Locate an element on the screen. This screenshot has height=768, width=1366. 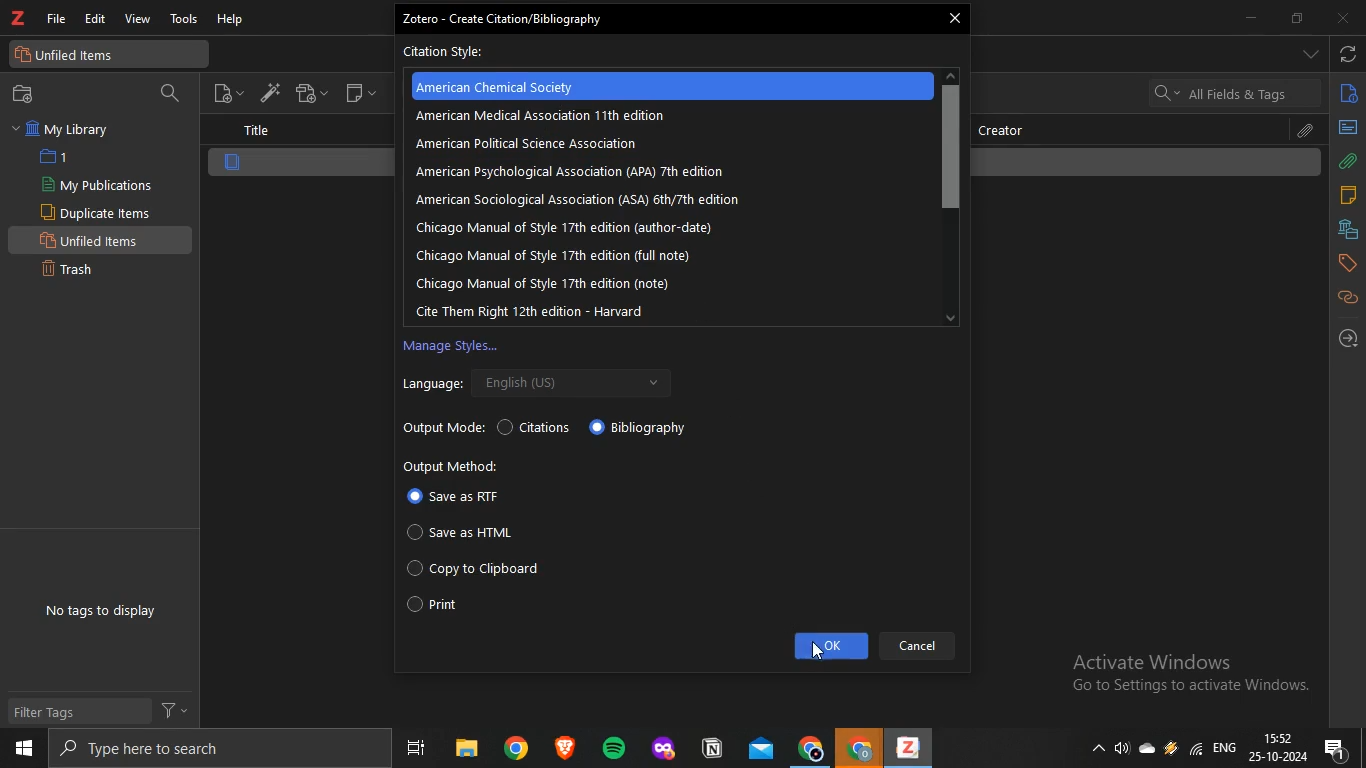
title is located at coordinates (255, 131).